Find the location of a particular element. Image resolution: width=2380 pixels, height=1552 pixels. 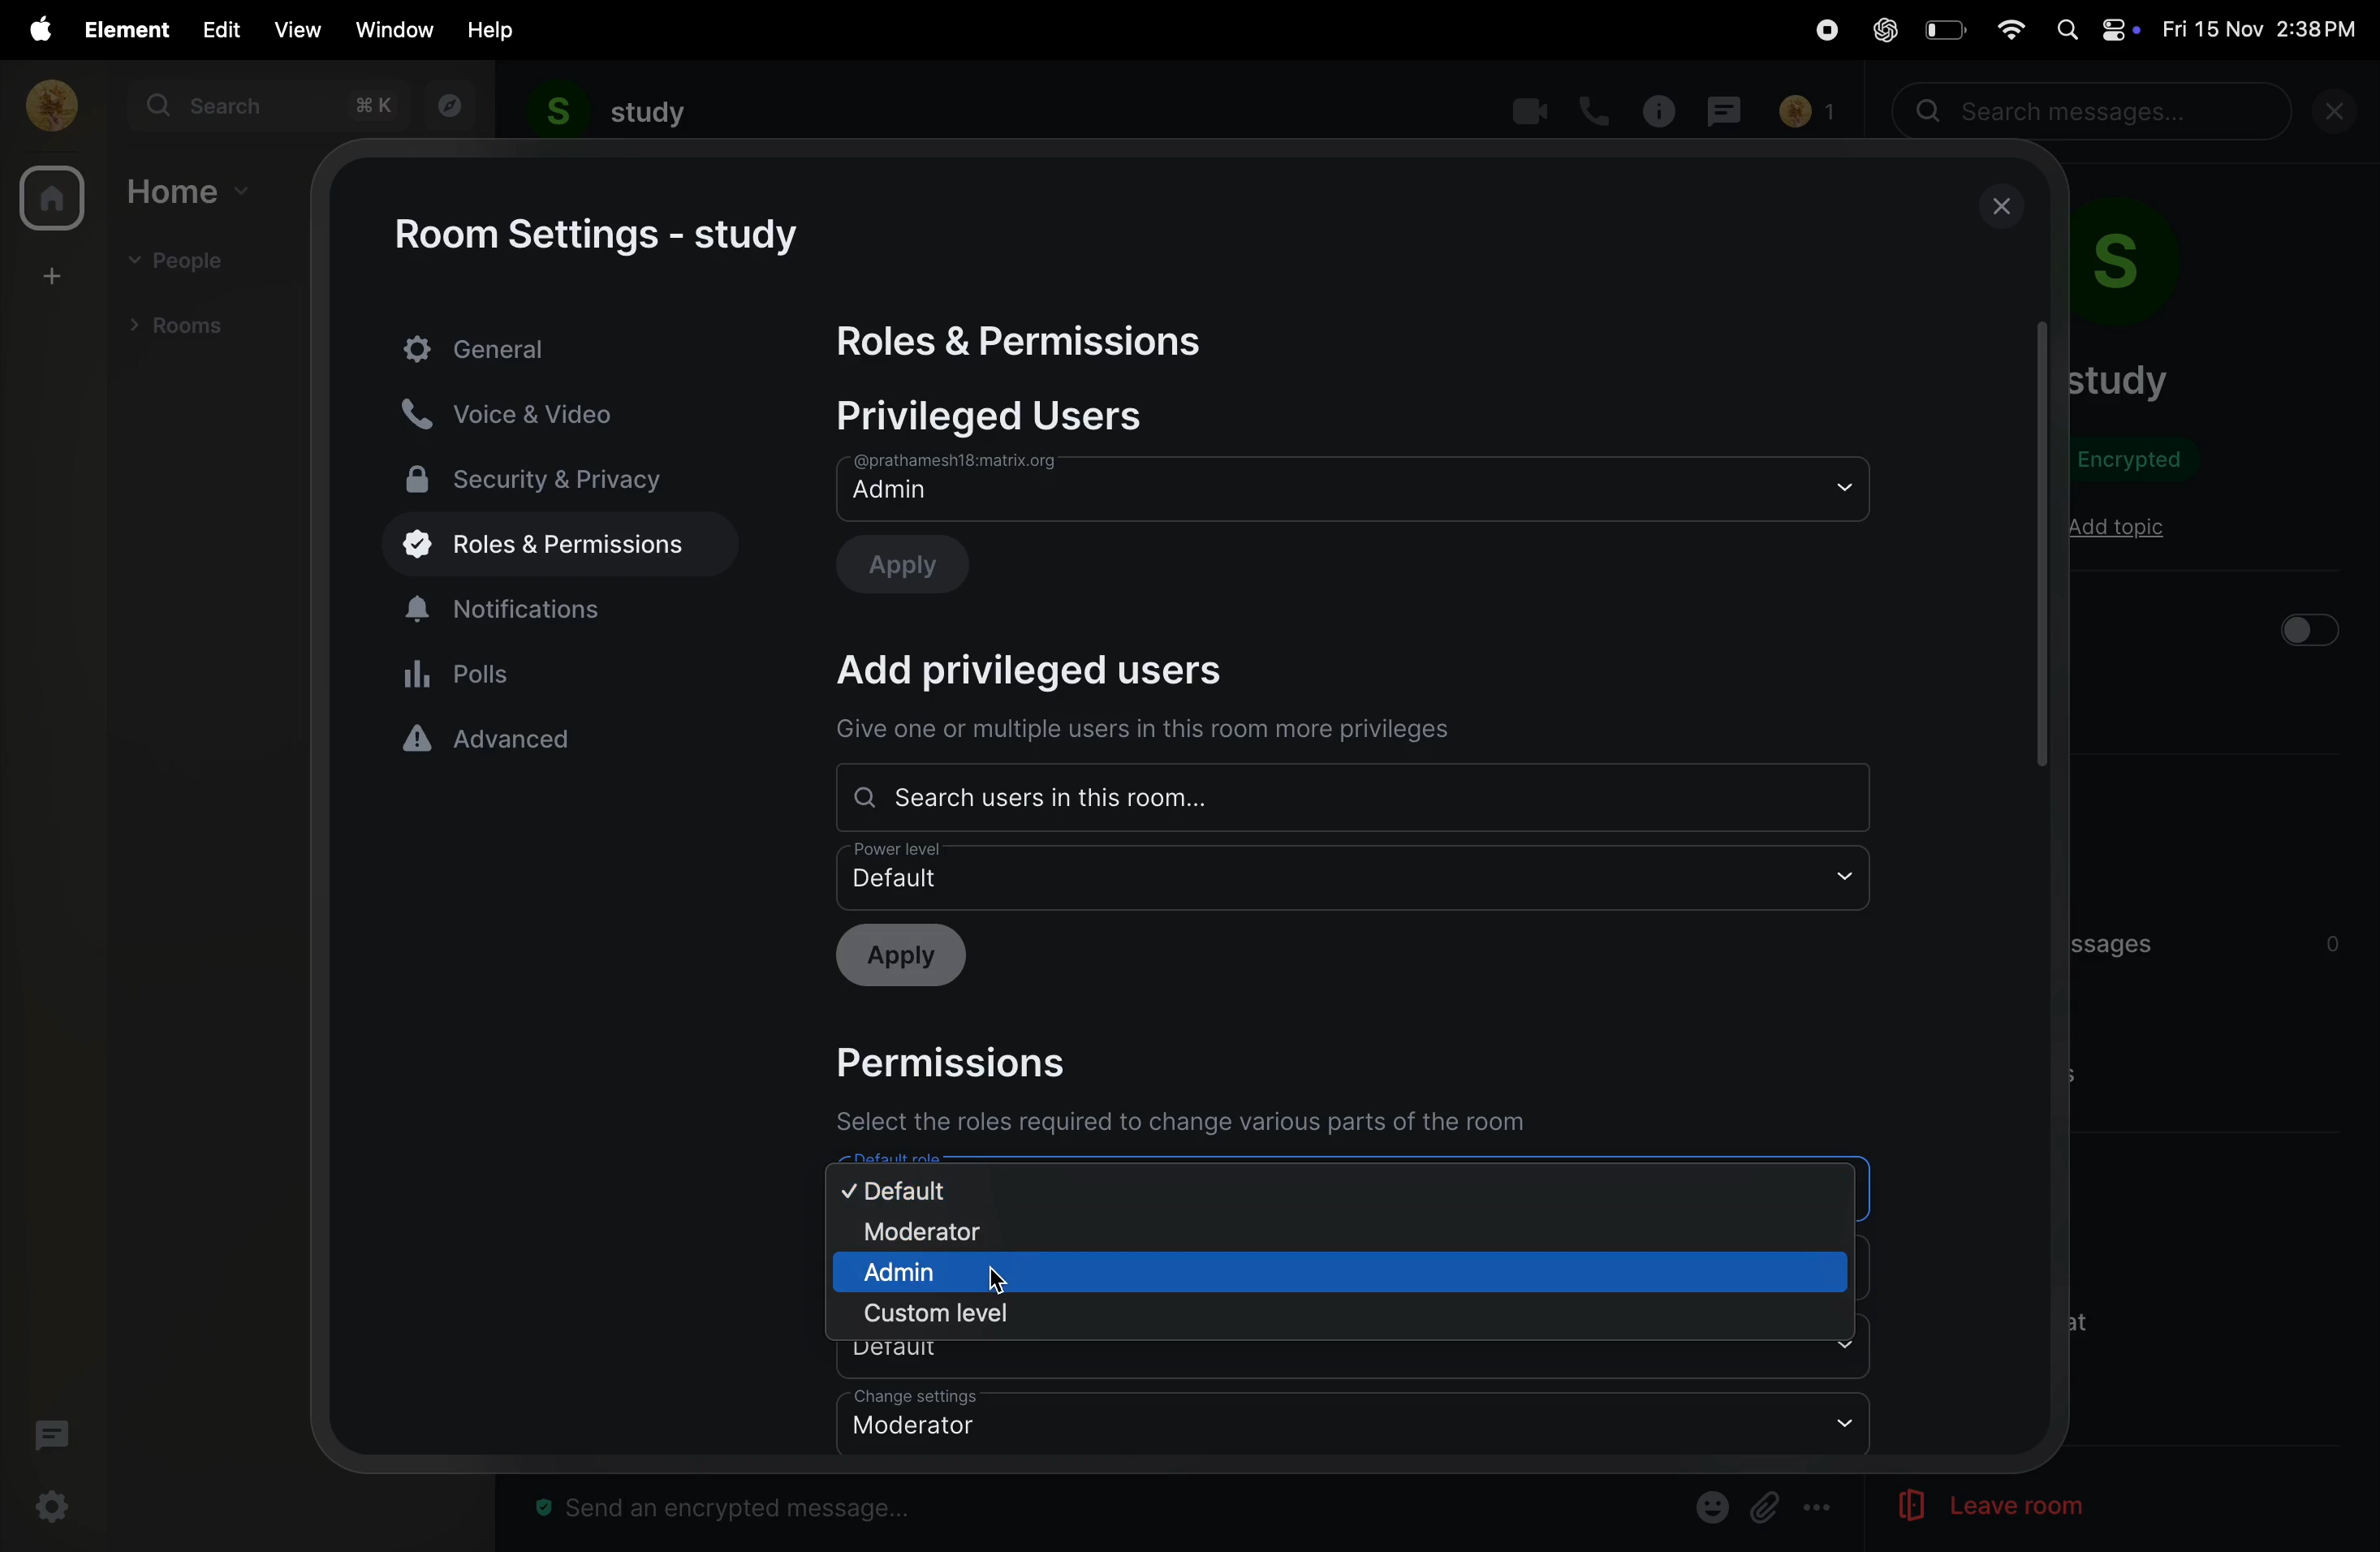

battery is located at coordinates (1942, 29).